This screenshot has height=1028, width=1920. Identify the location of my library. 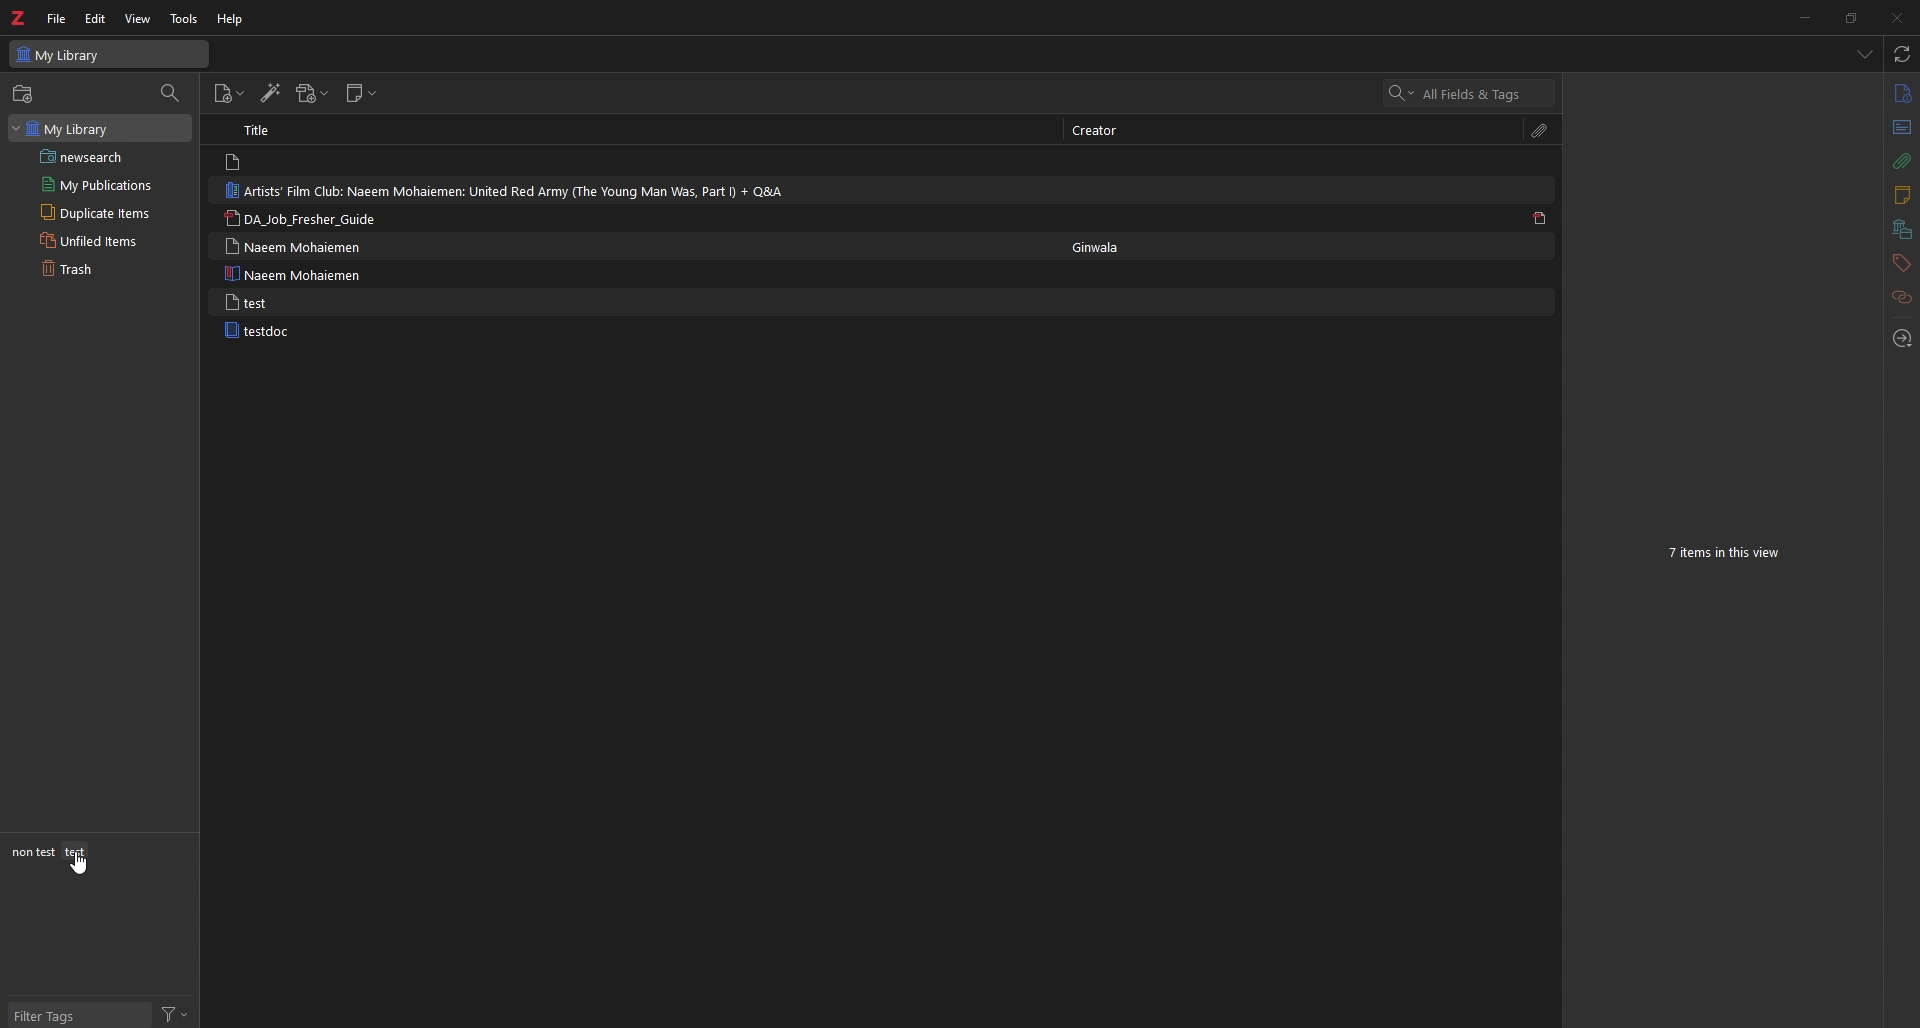
(100, 128).